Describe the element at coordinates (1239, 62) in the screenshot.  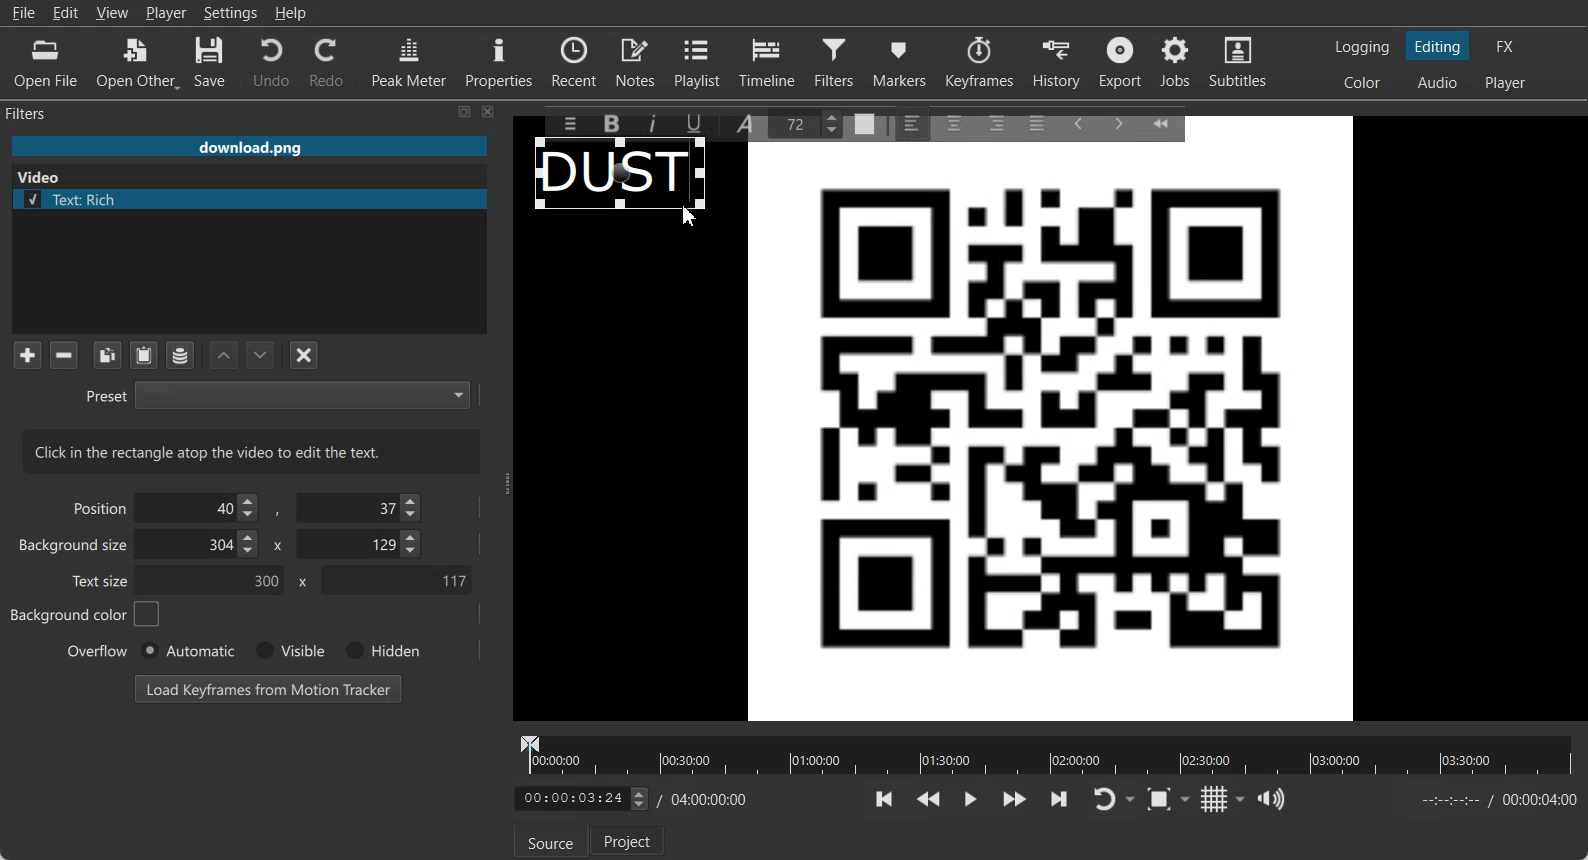
I see `Subtitles` at that location.